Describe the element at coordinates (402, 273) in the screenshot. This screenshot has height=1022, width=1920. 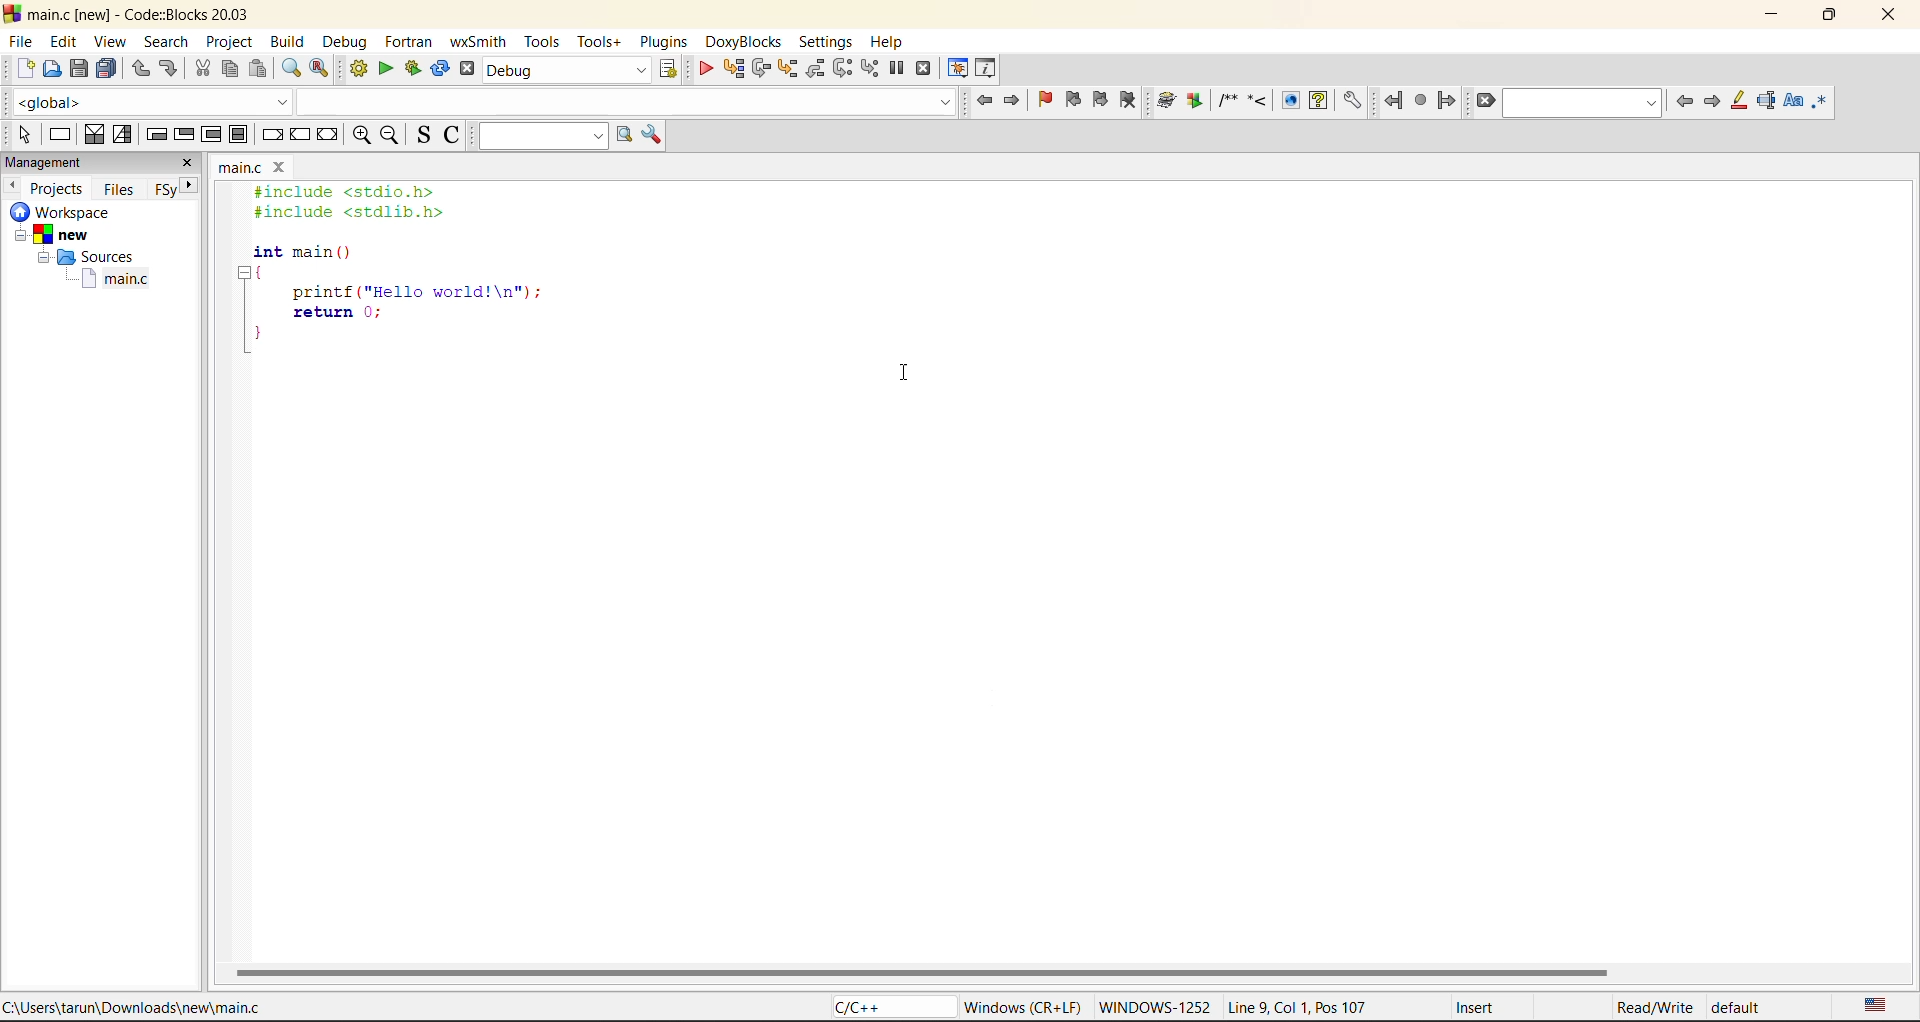
I see `#include <stdio.h>

#include <stdlib.h>

int main ()

{
printf ("Hello world!\n");
return 0;

}` at that location.